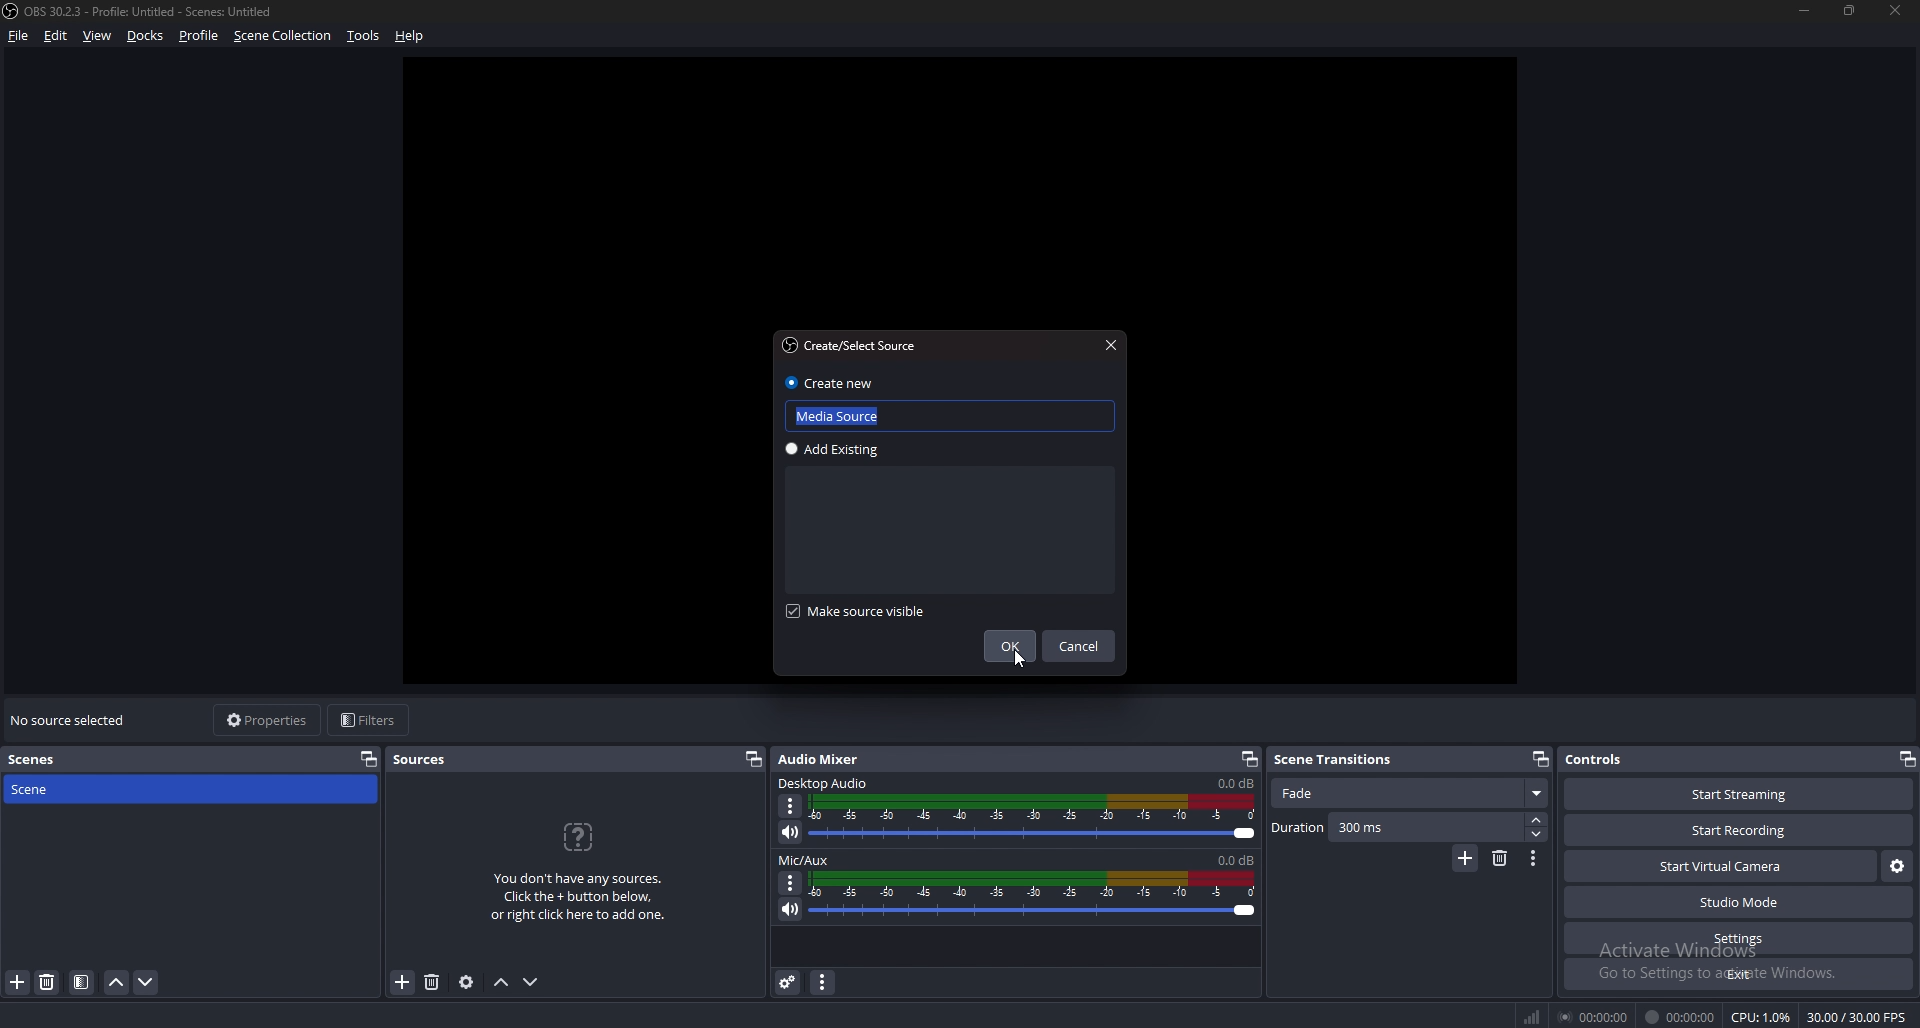  Describe the element at coordinates (1597, 759) in the screenshot. I see `Controls ` at that location.